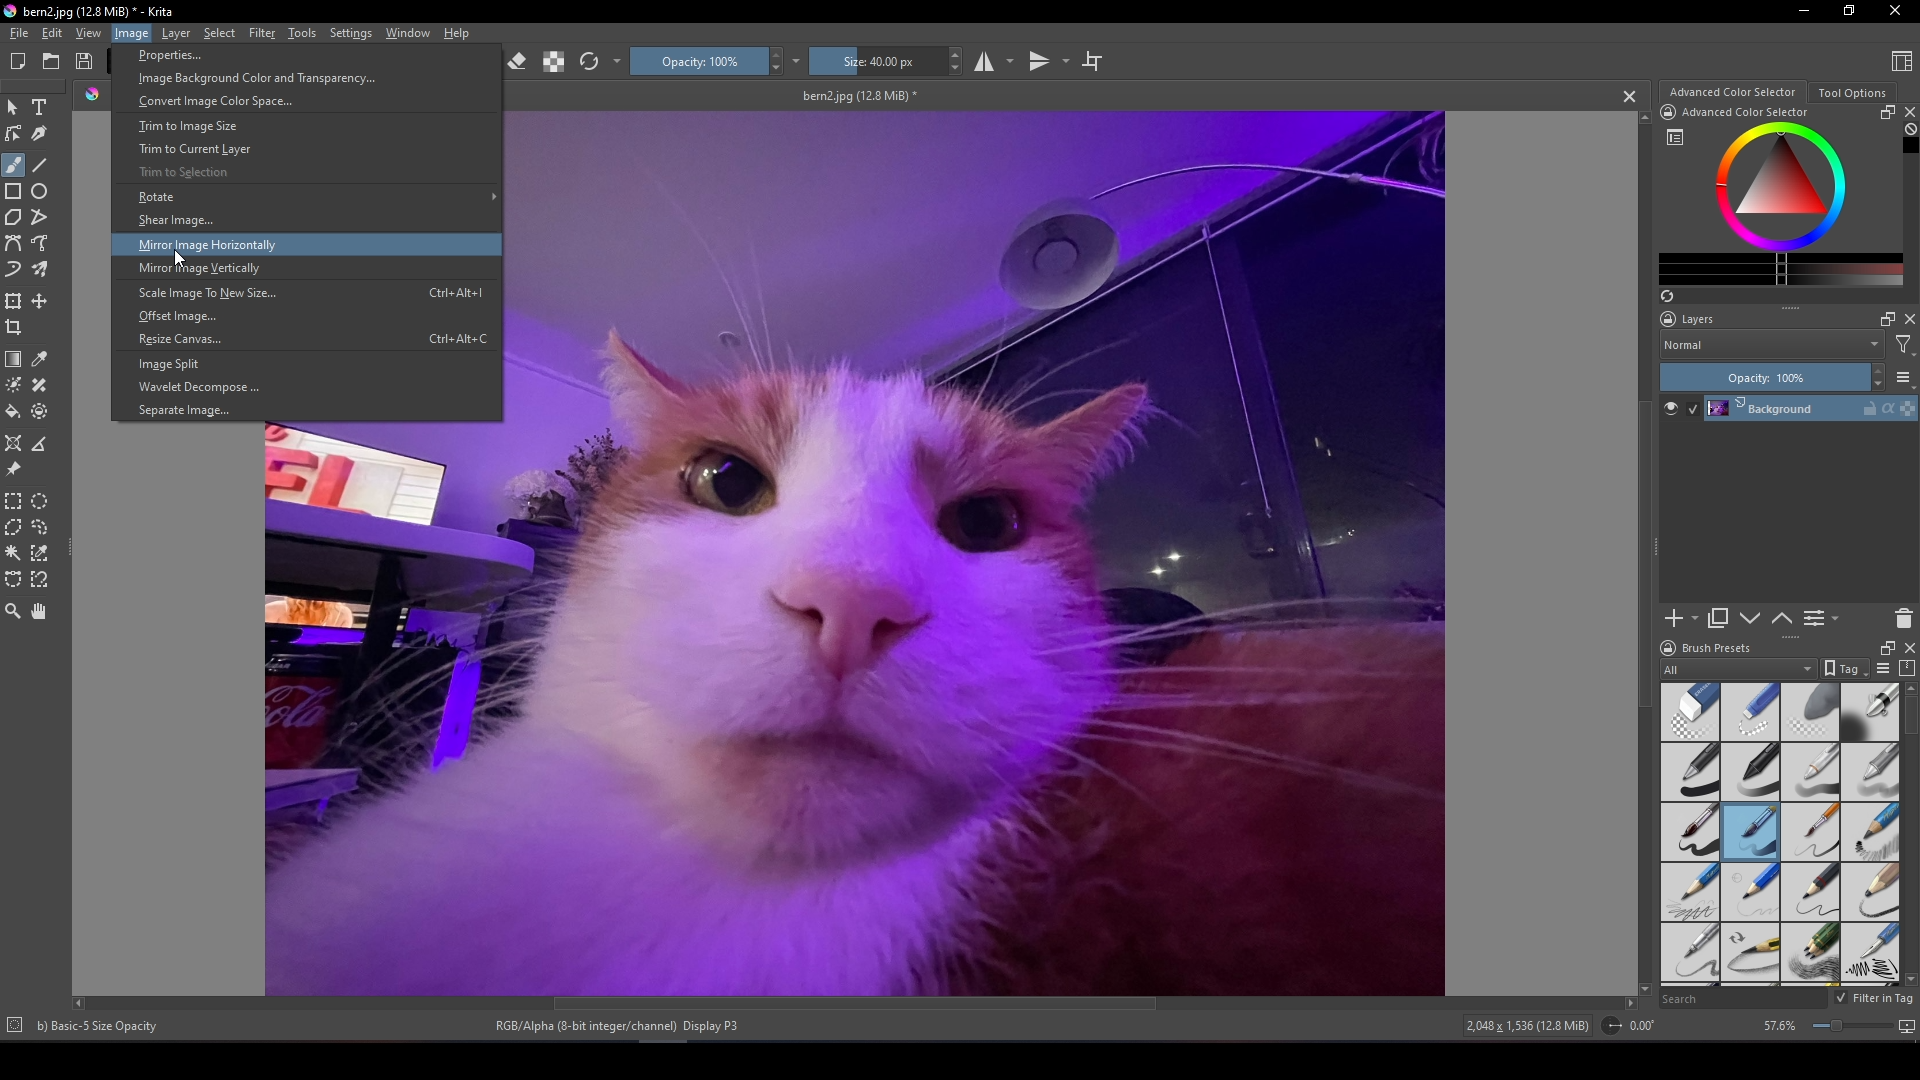 The height and width of the screenshot is (1080, 1920). What do you see at coordinates (1668, 112) in the screenshot?
I see `lock docker` at bounding box center [1668, 112].